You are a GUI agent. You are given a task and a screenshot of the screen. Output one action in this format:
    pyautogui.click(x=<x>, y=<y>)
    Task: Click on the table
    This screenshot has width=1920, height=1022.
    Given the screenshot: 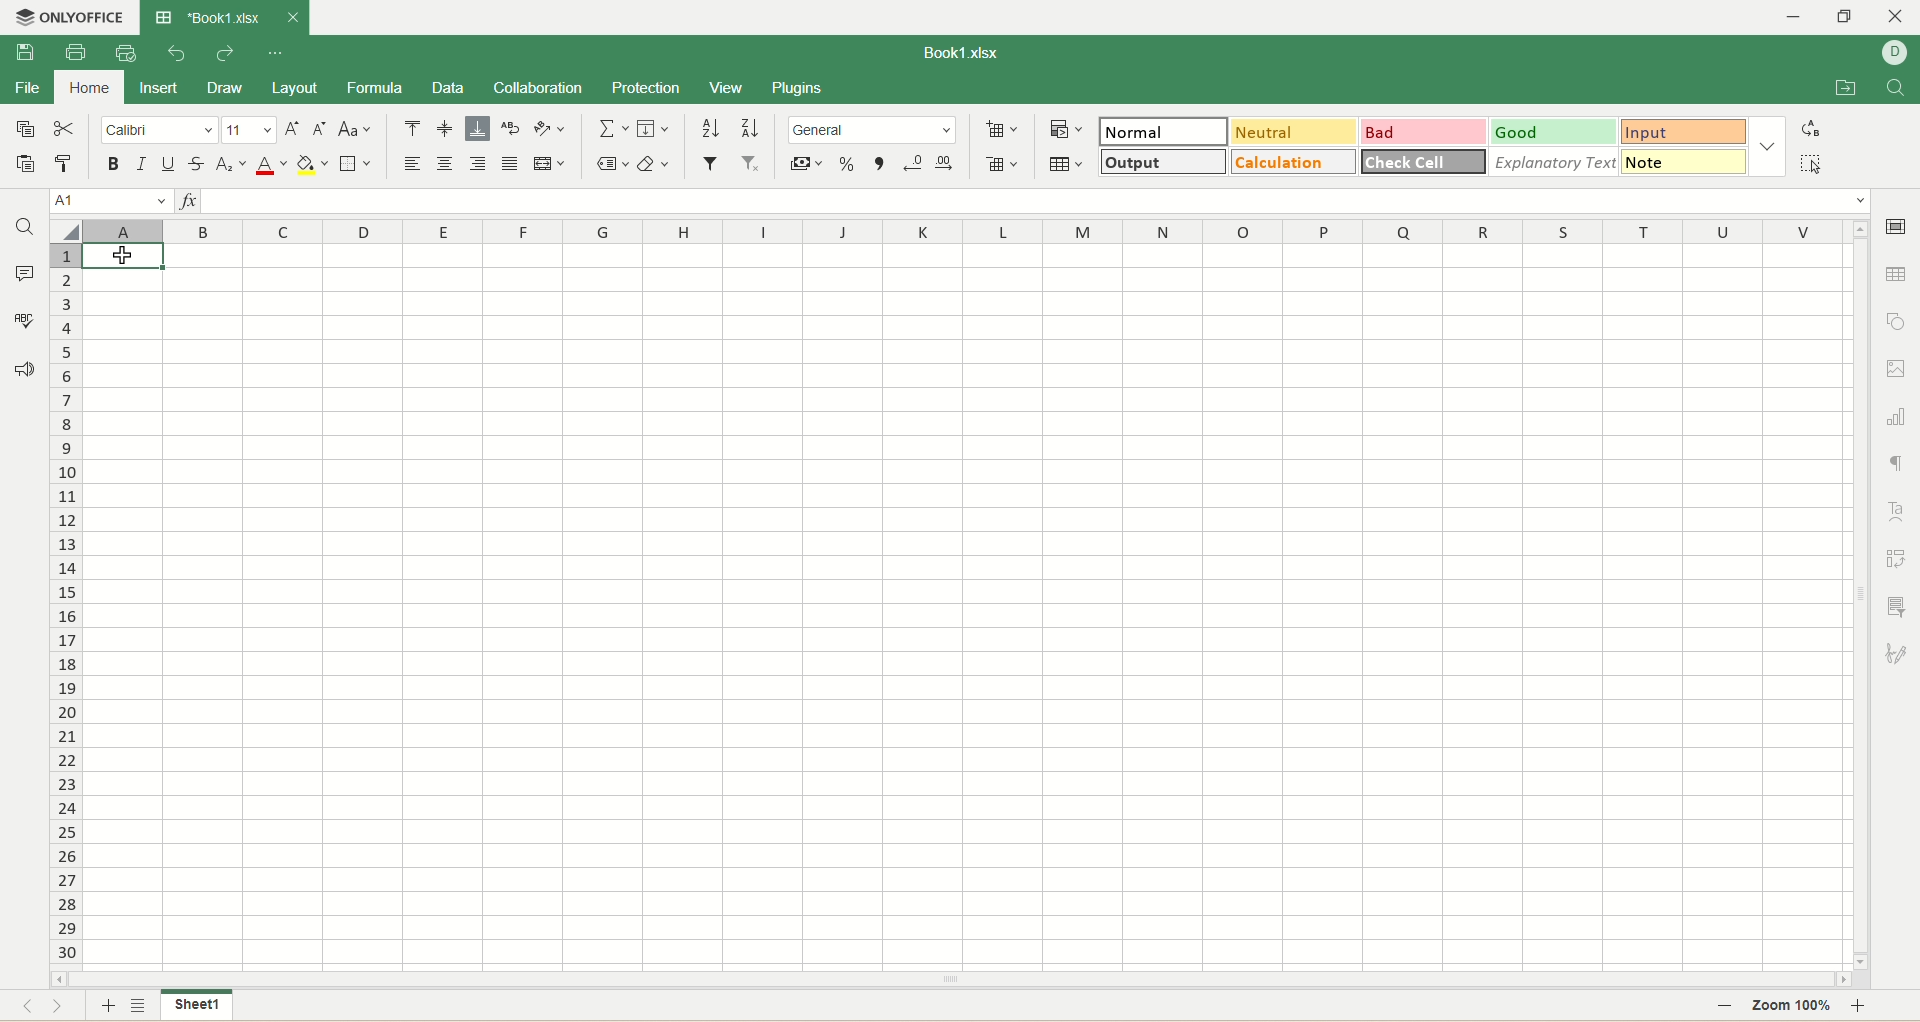 What is the action you would take?
    pyautogui.click(x=1070, y=164)
    